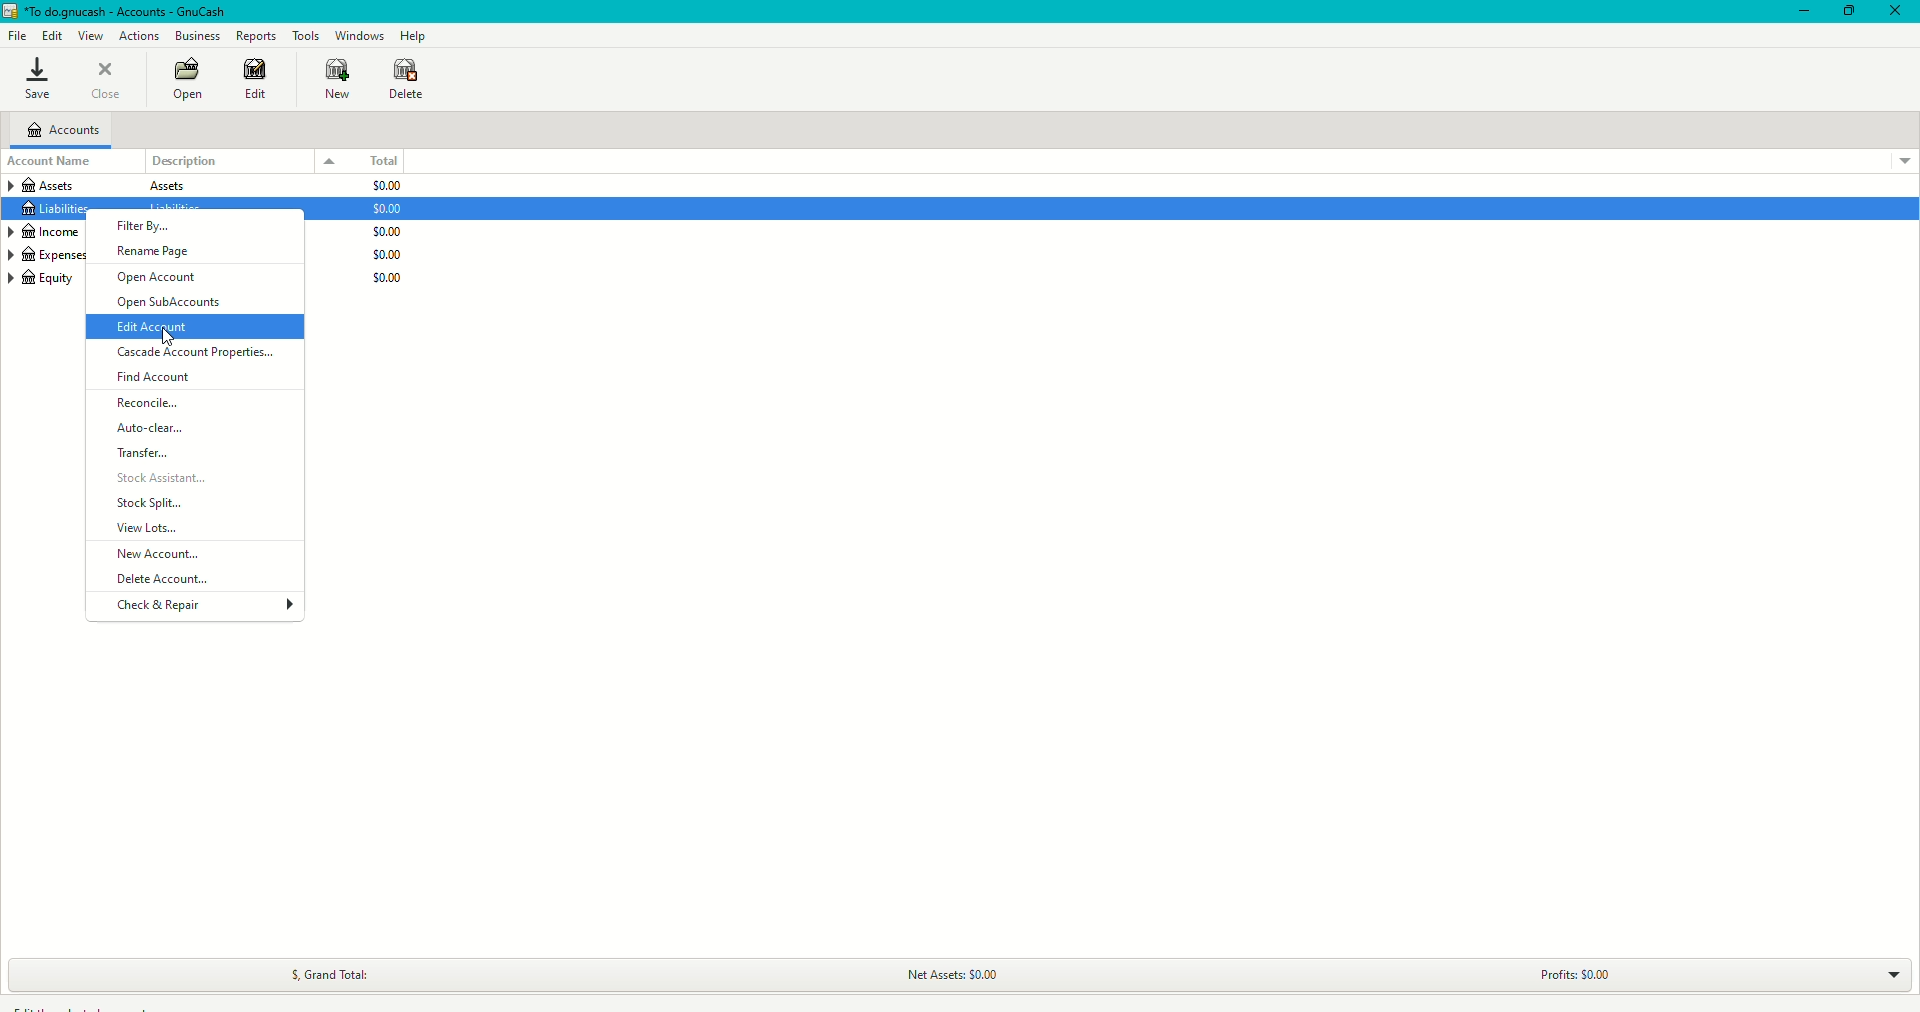 Image resolution: width=1920 pixels, height=1012 pixels. What do you see at coordinates (190, 160) in the screenshot?
I see `Description` at bounding box center [190, 160].